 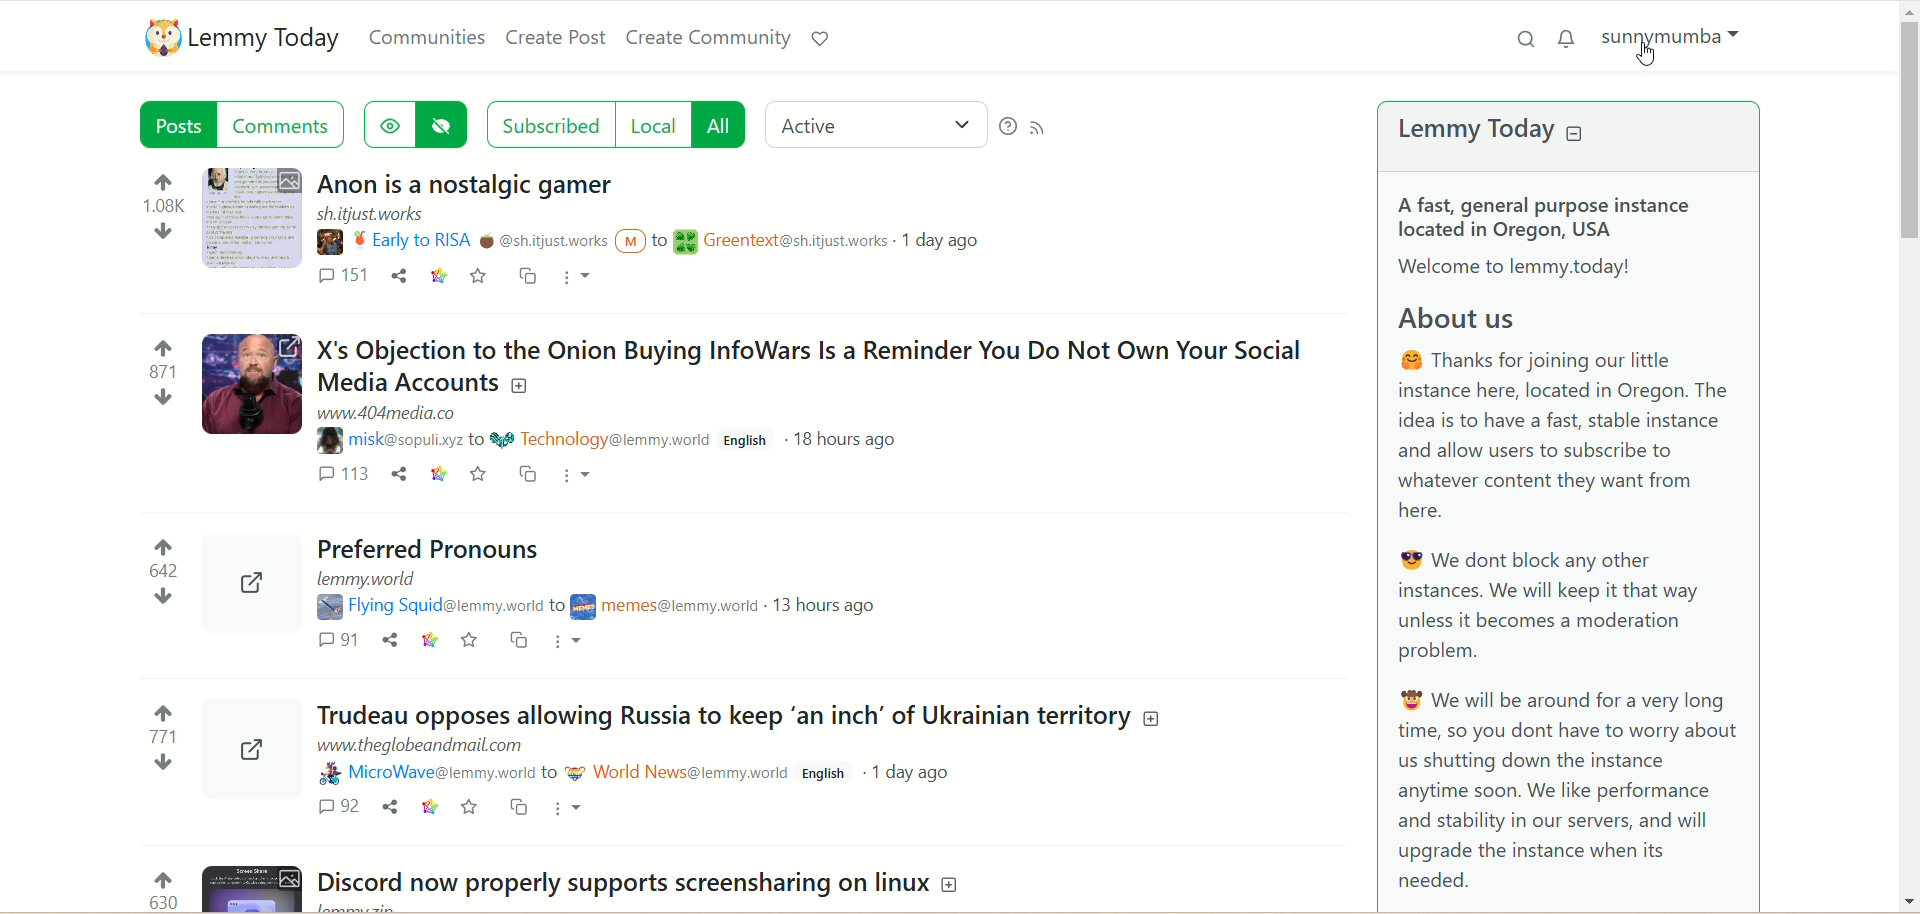 I want to click on Favorite, so click(x=472, y=809).